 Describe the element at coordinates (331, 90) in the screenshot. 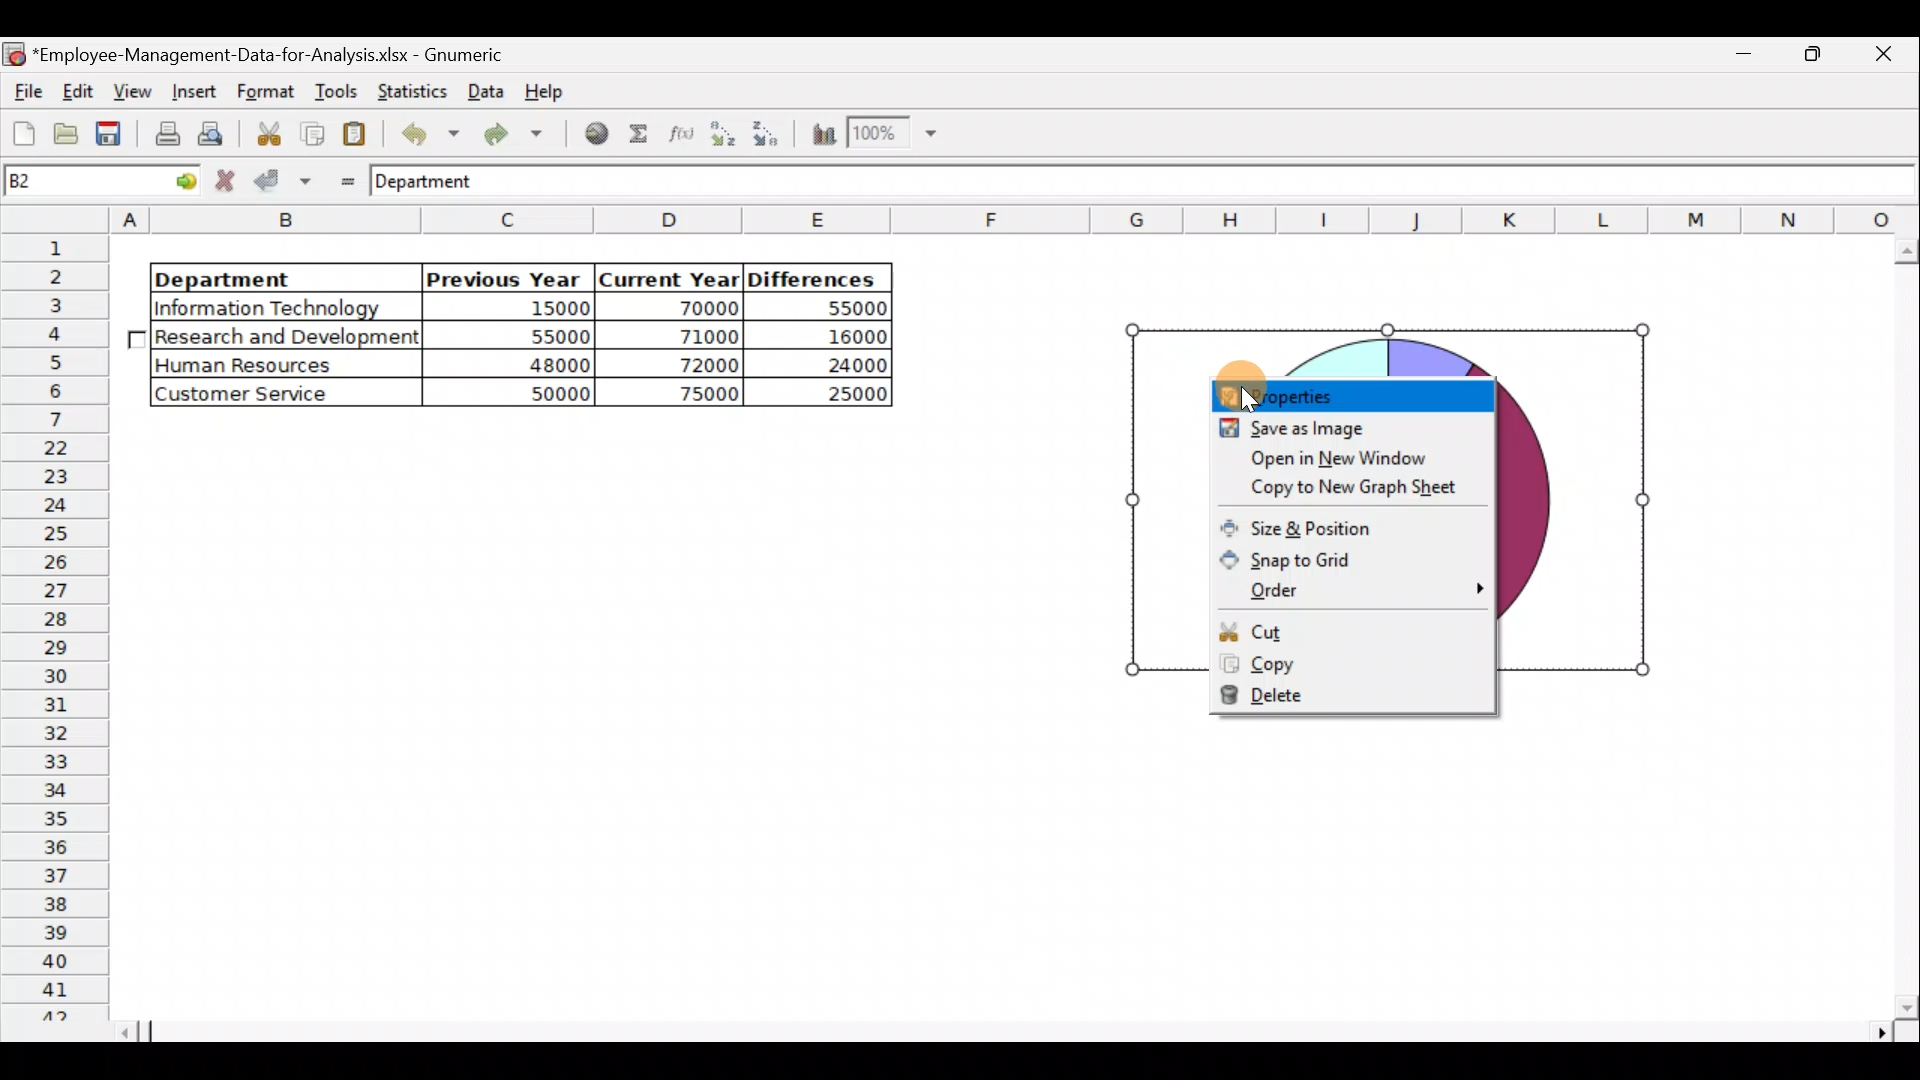

I see `Tools` at that location.